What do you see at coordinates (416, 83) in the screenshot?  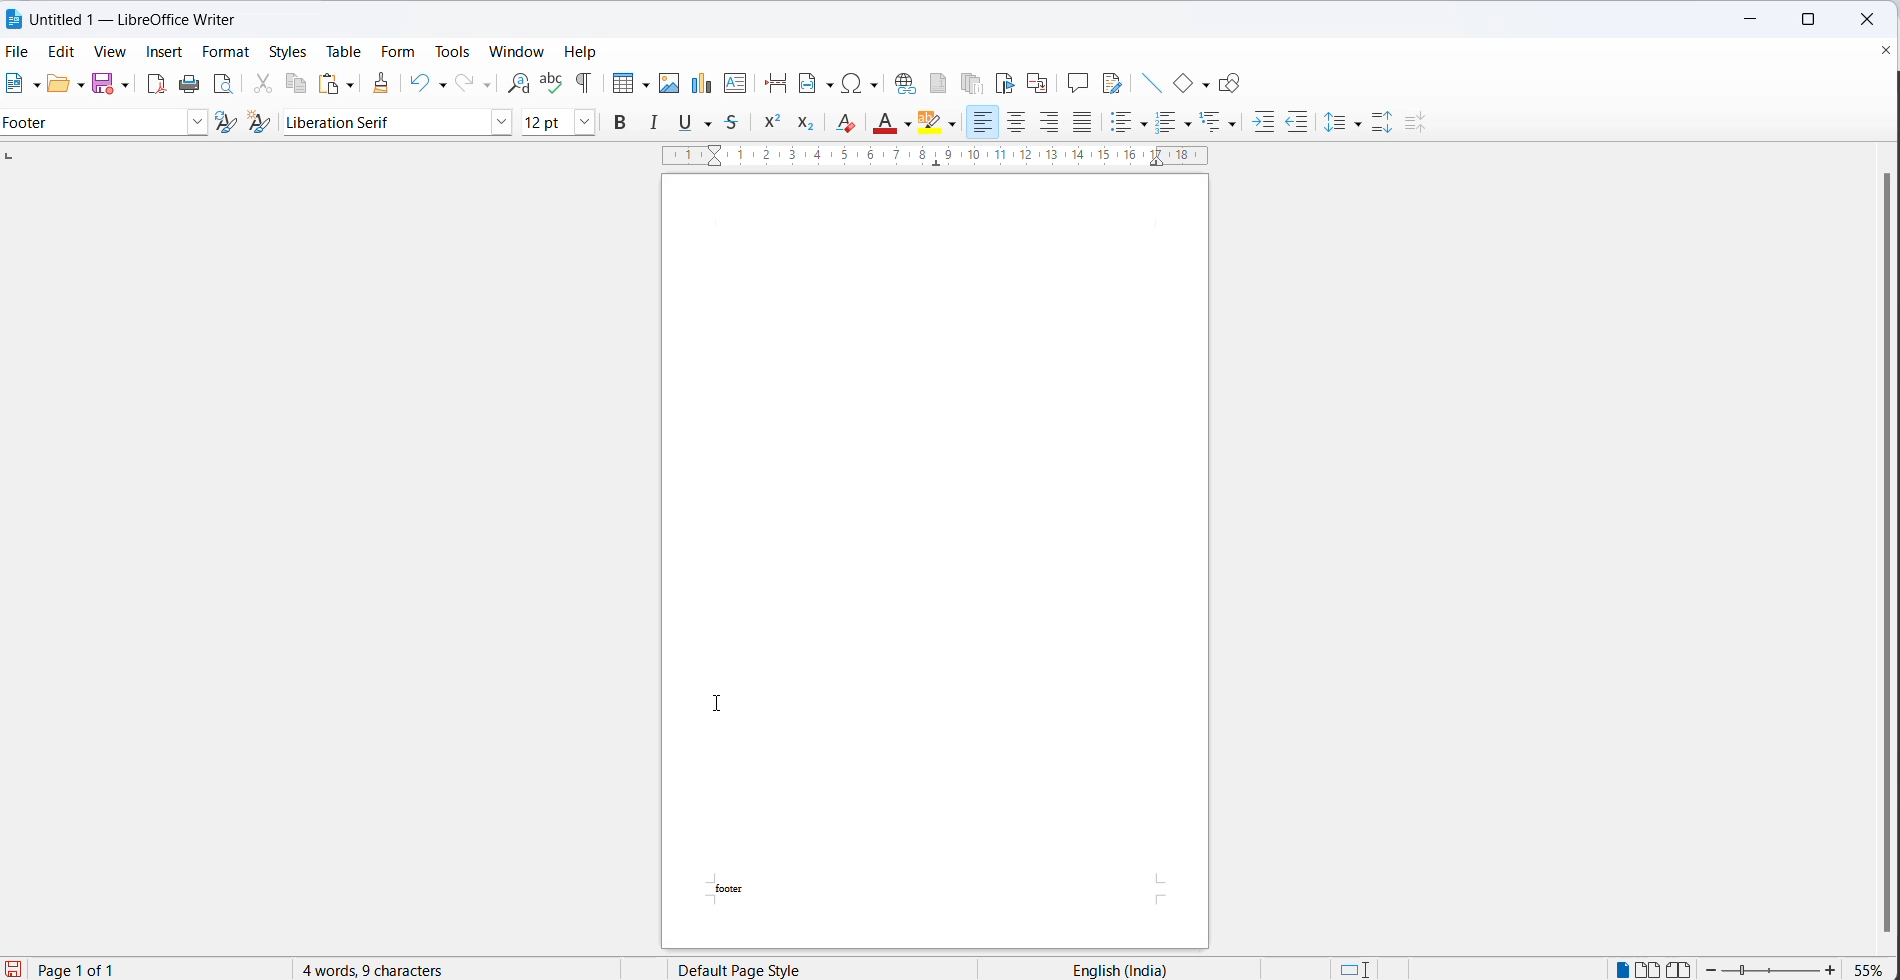 I see `undo` at bounding box center [416, 83].